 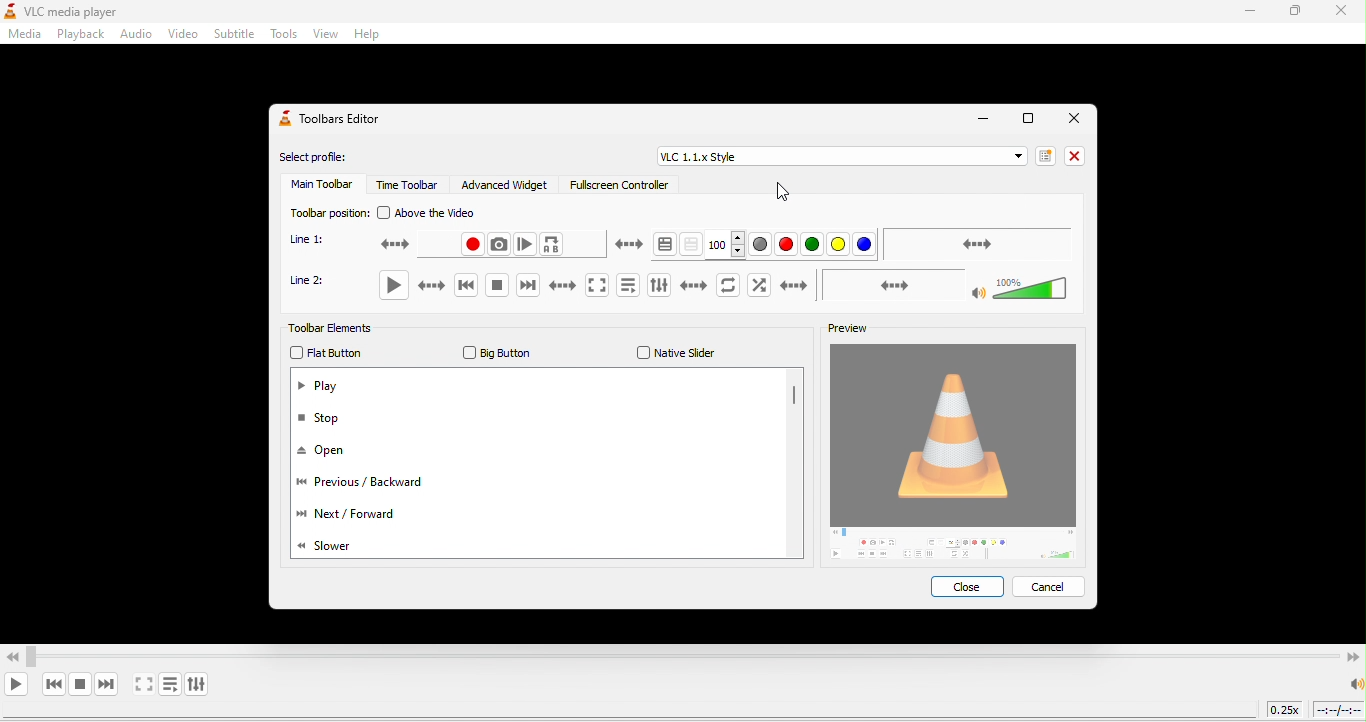 What do you see at coordinates (1042, 155) in the screenshot?
I see `new profile` at bounding box center [1042, 155].